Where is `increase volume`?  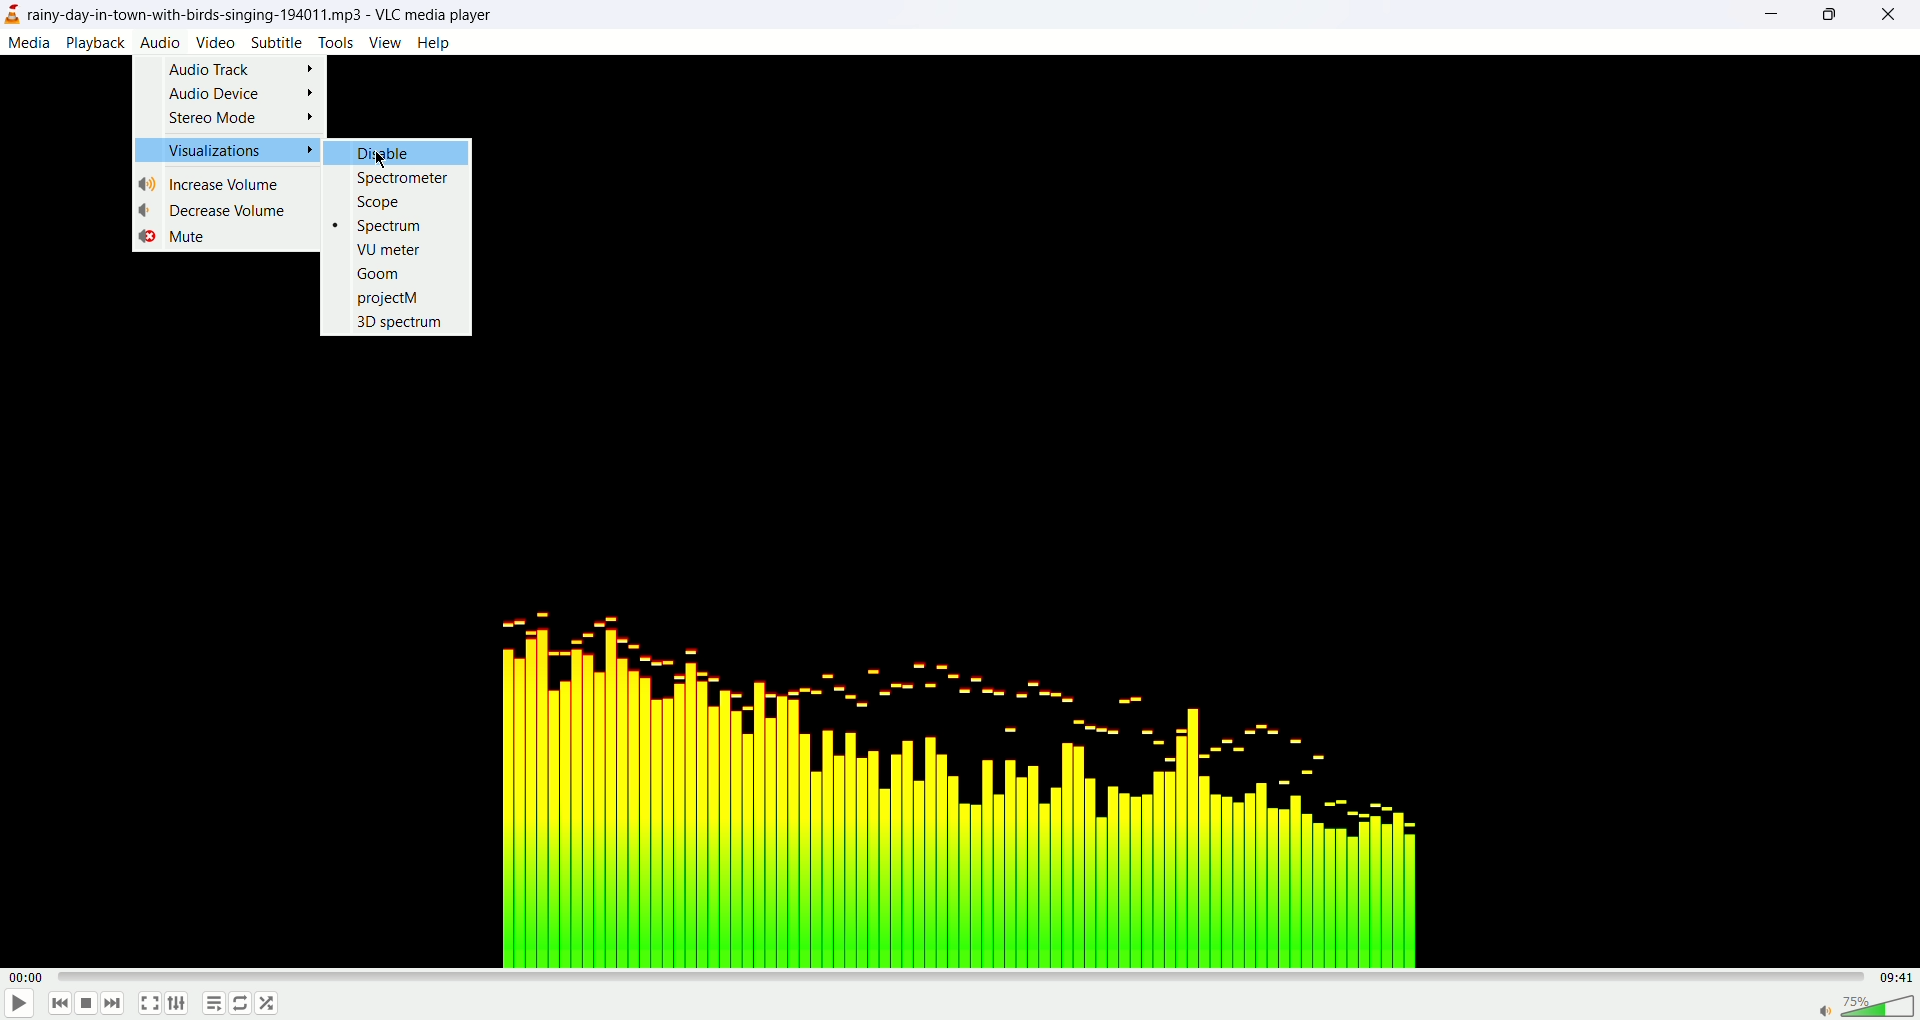
increase volume is located at coordinates (215, 184).